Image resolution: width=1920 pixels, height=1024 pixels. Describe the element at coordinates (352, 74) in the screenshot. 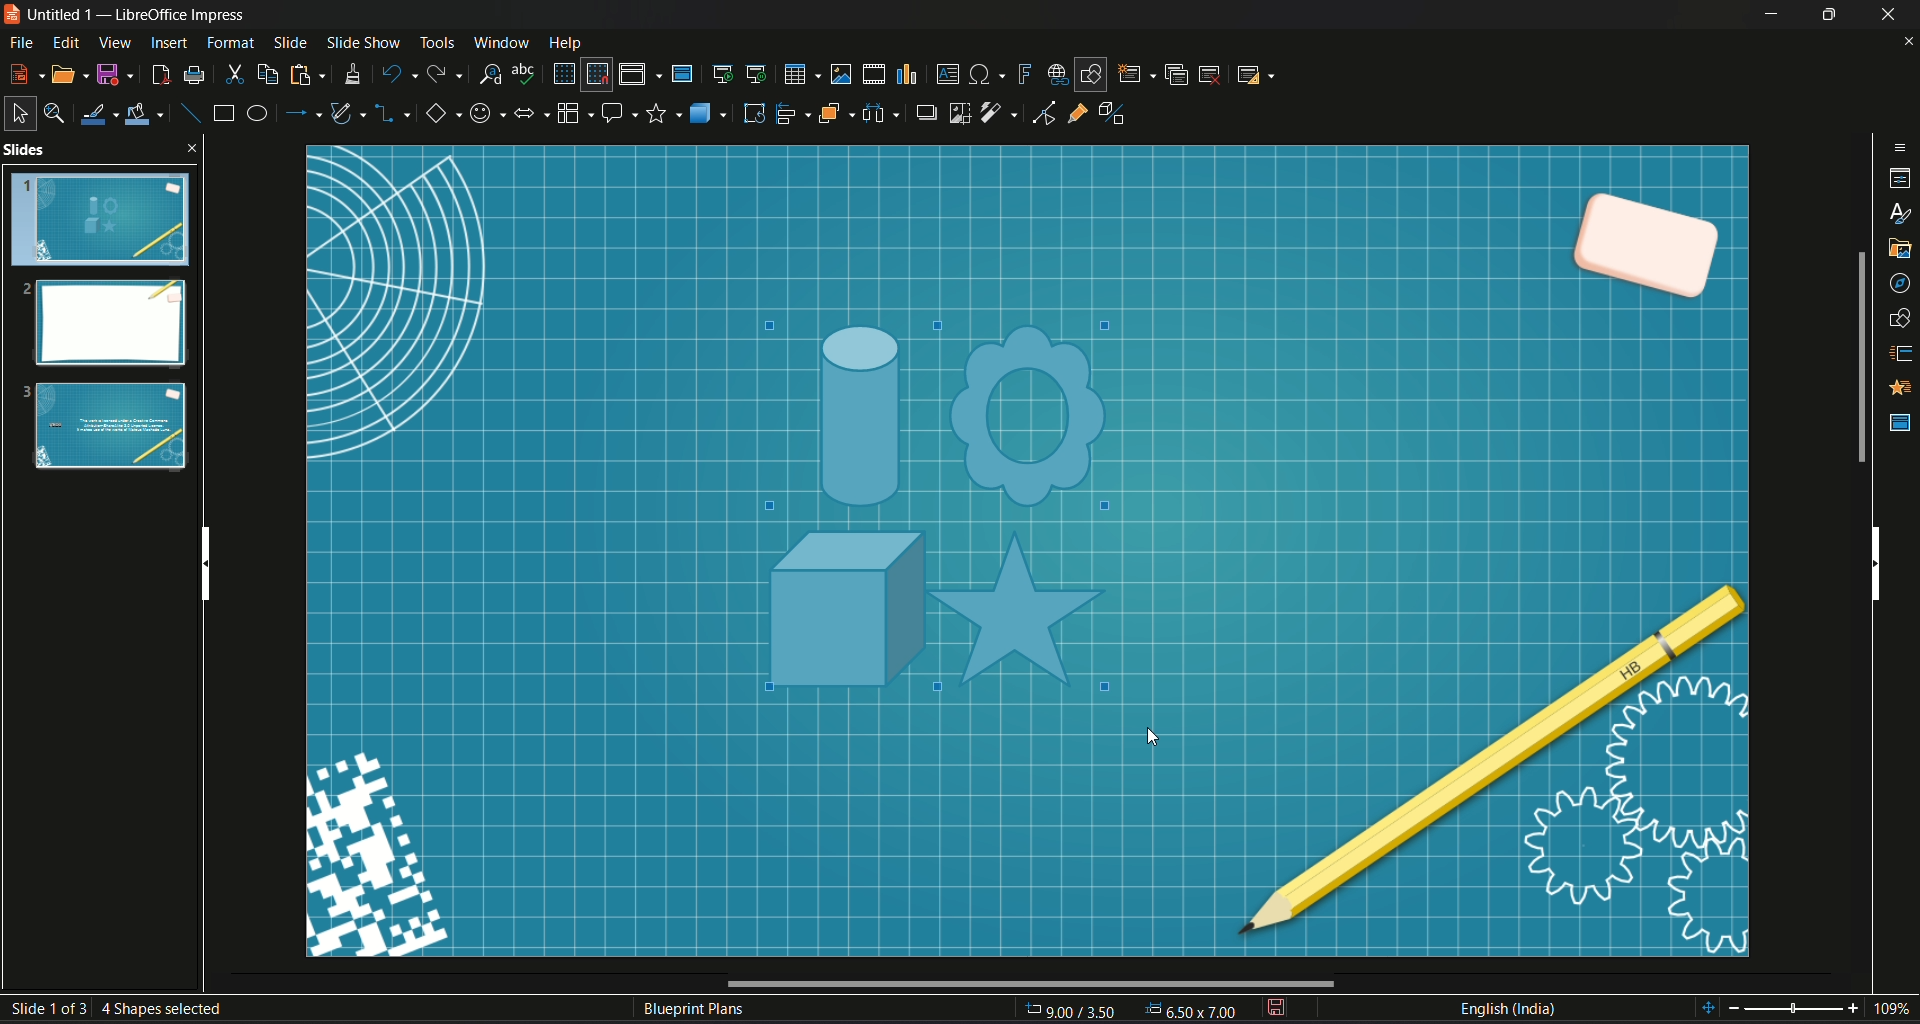

I see `clone formatting` at that location.